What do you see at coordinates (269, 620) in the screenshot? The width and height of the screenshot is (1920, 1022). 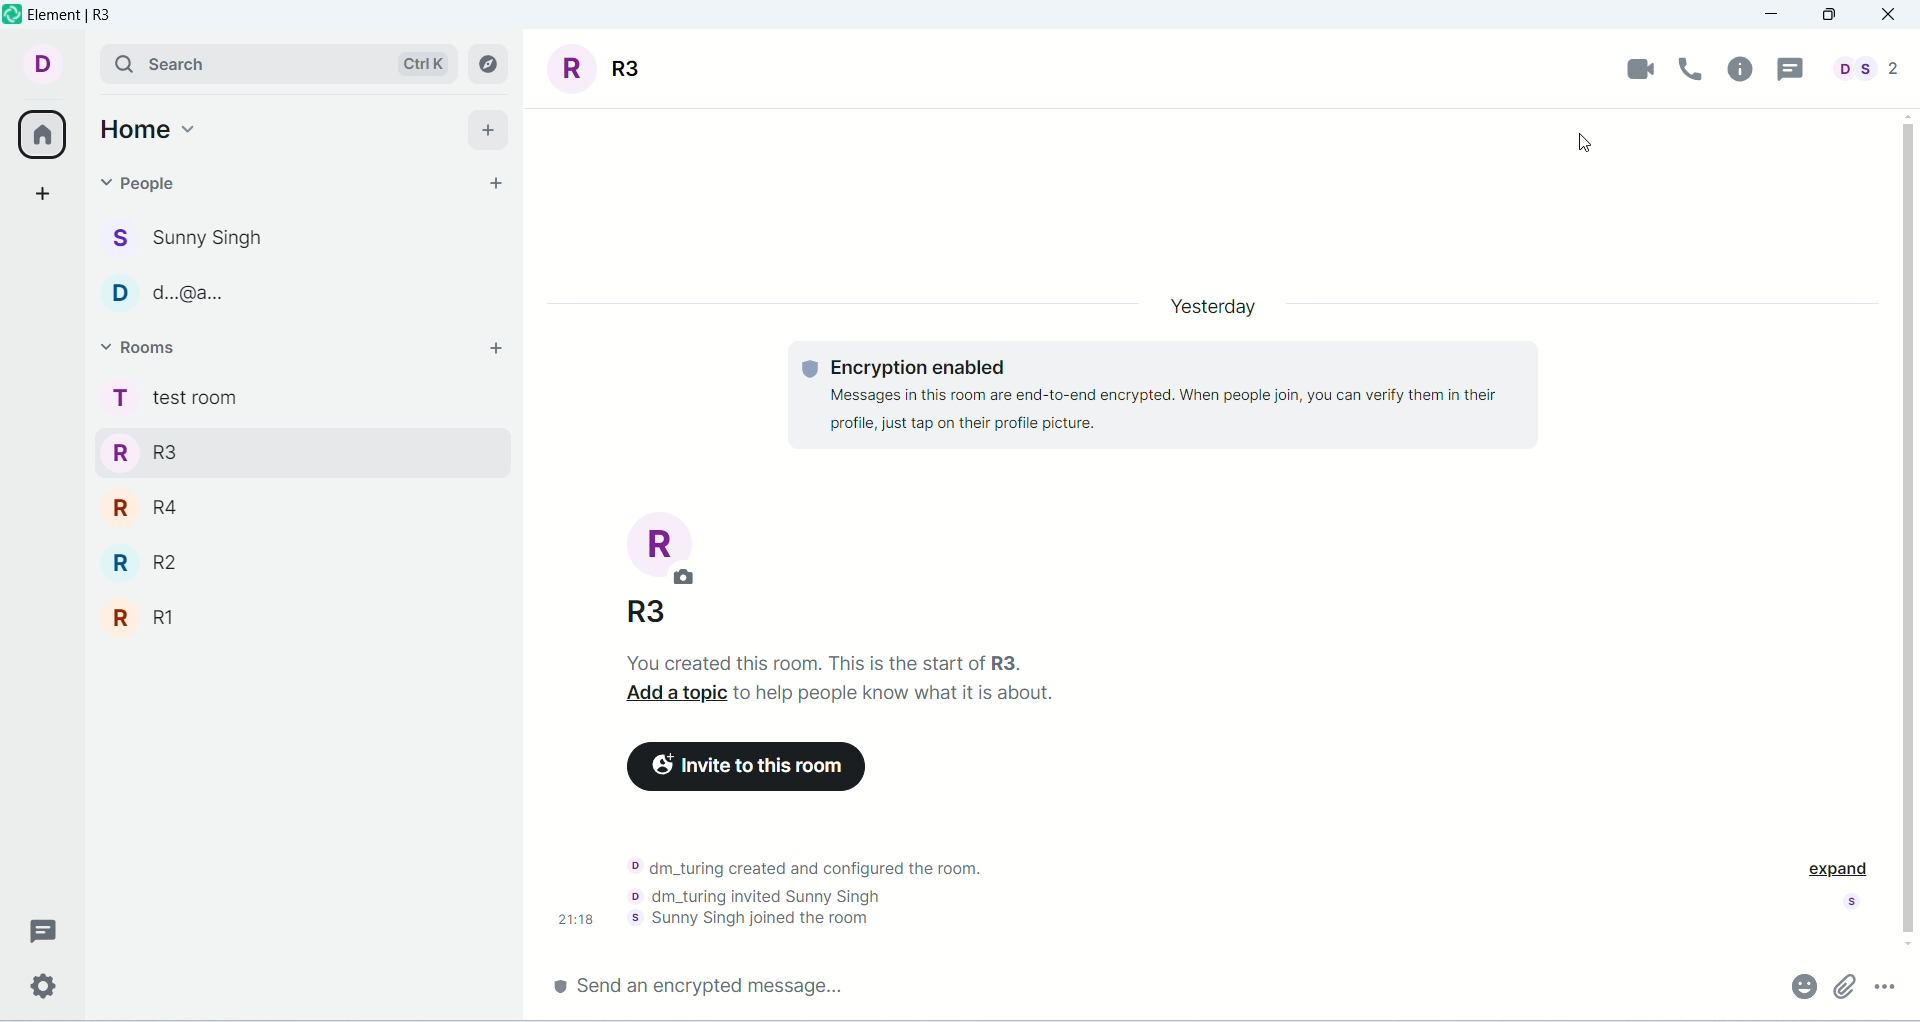 I see `R1` at bounding box center [269, 620].